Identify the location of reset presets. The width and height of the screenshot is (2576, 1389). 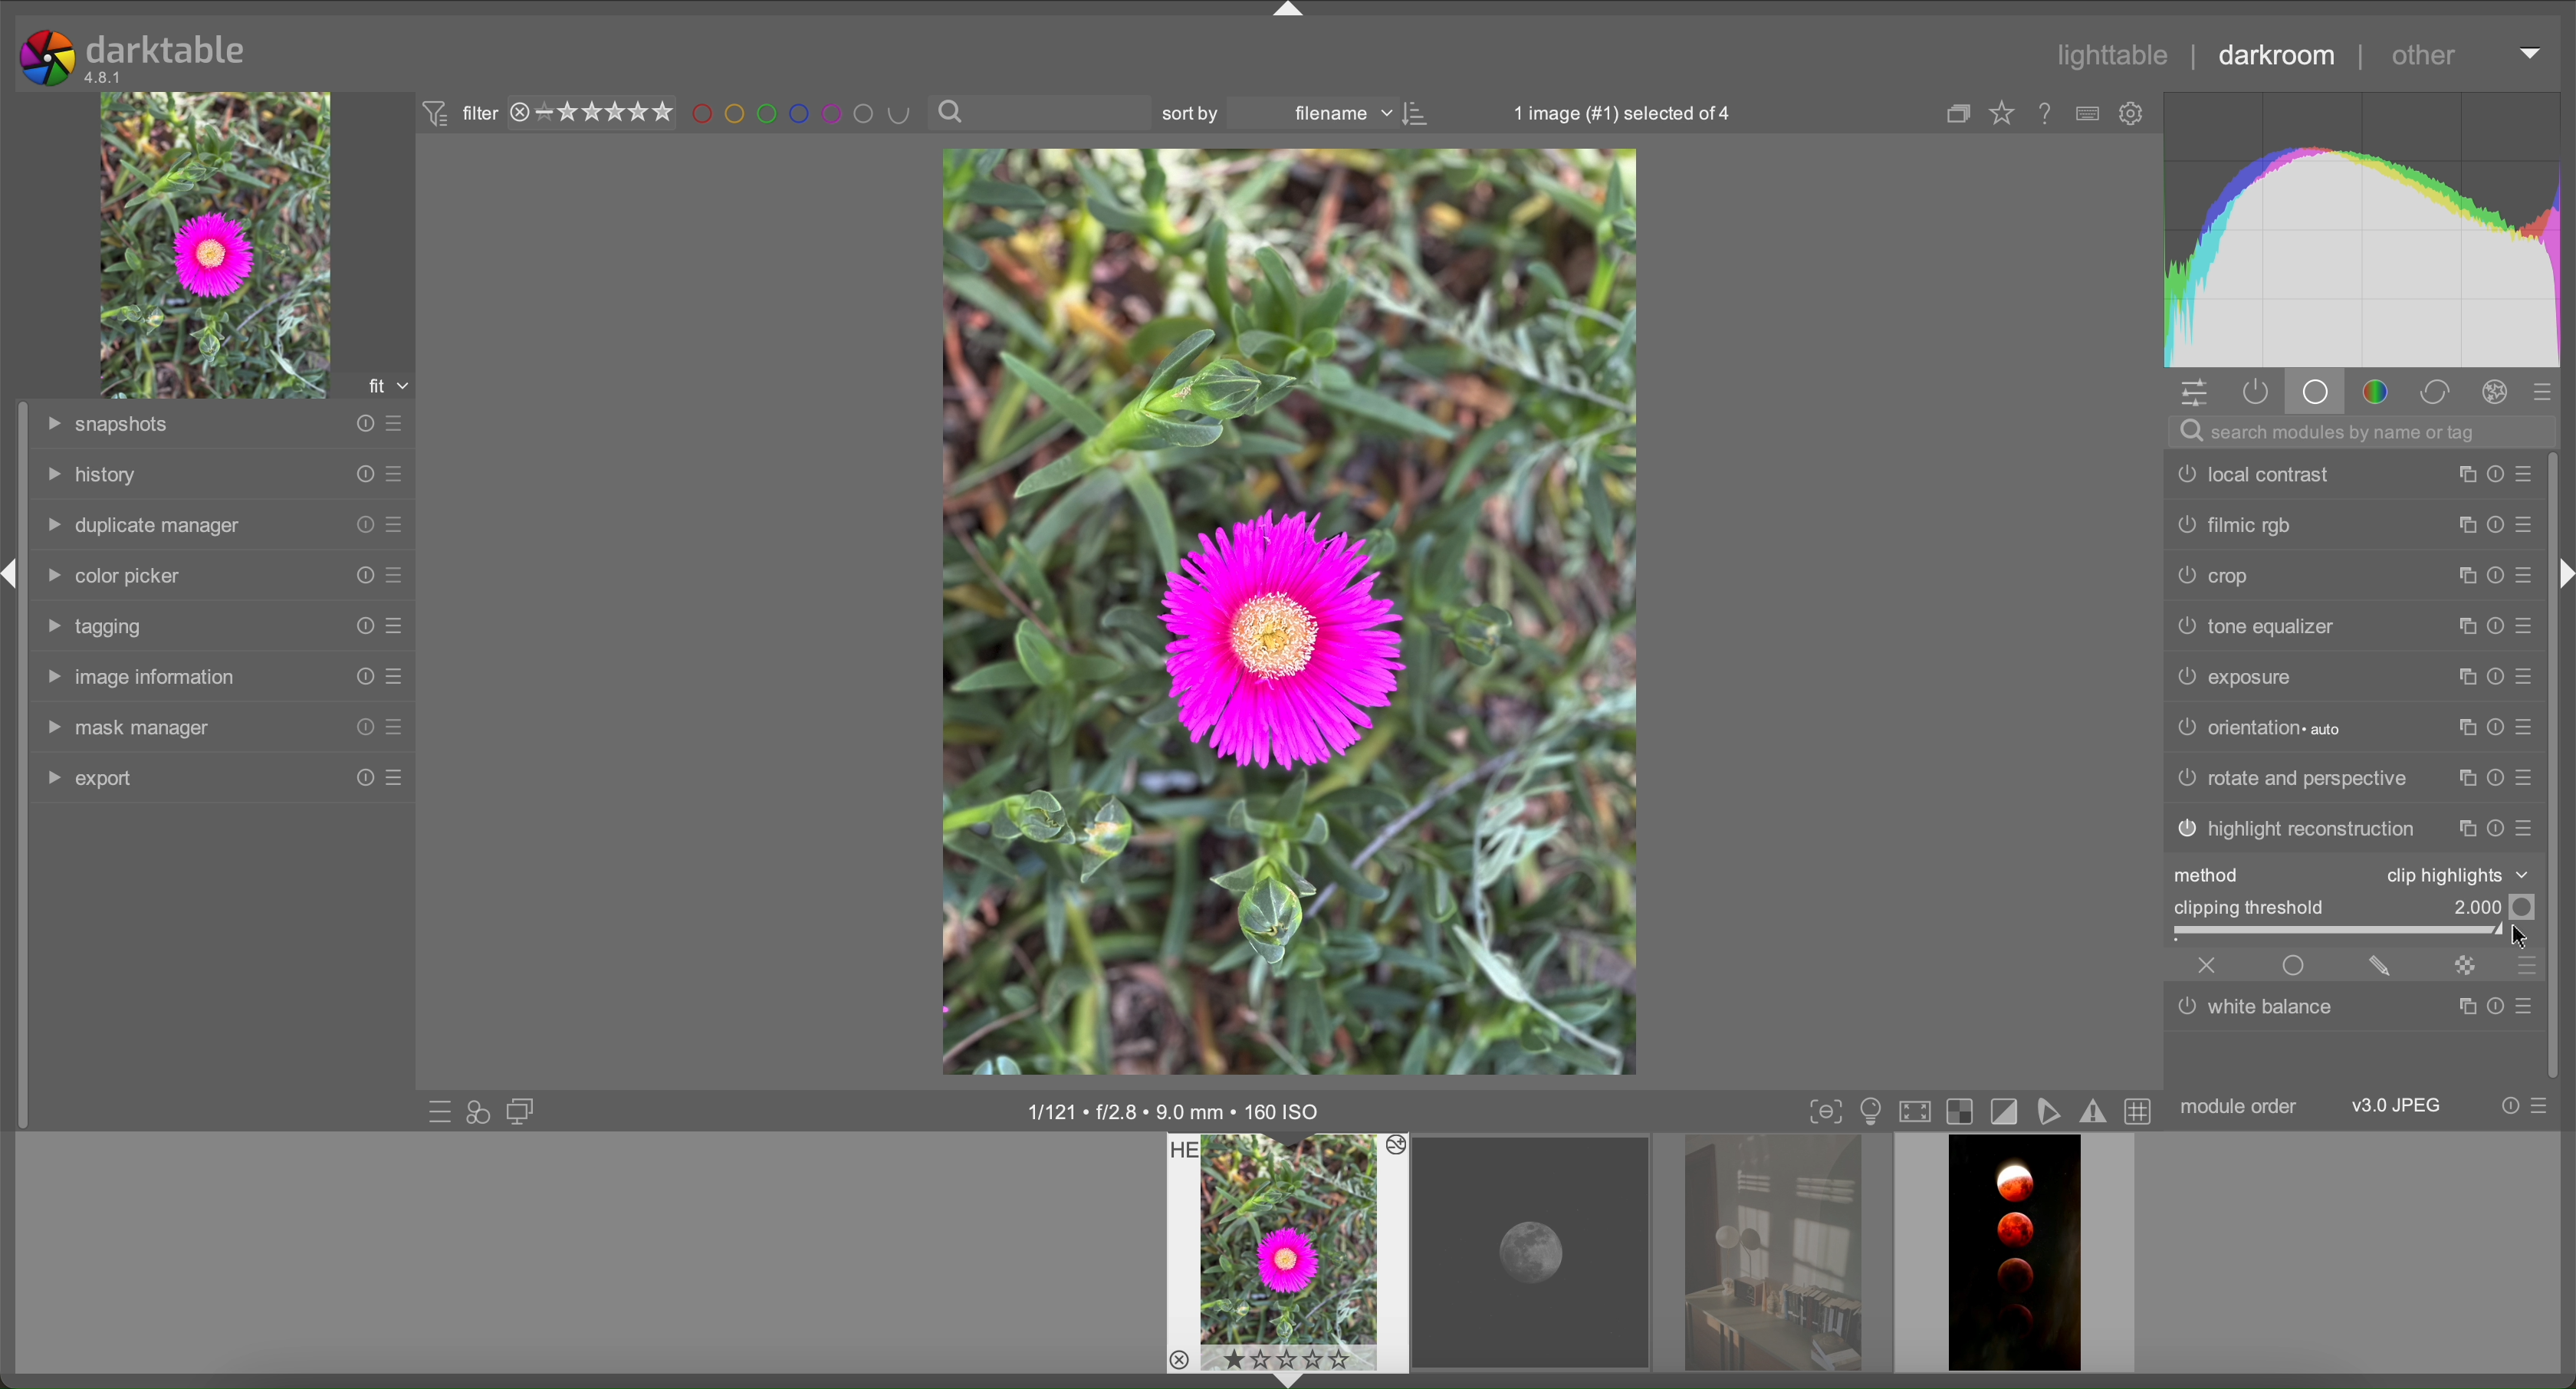
(2494, 574).